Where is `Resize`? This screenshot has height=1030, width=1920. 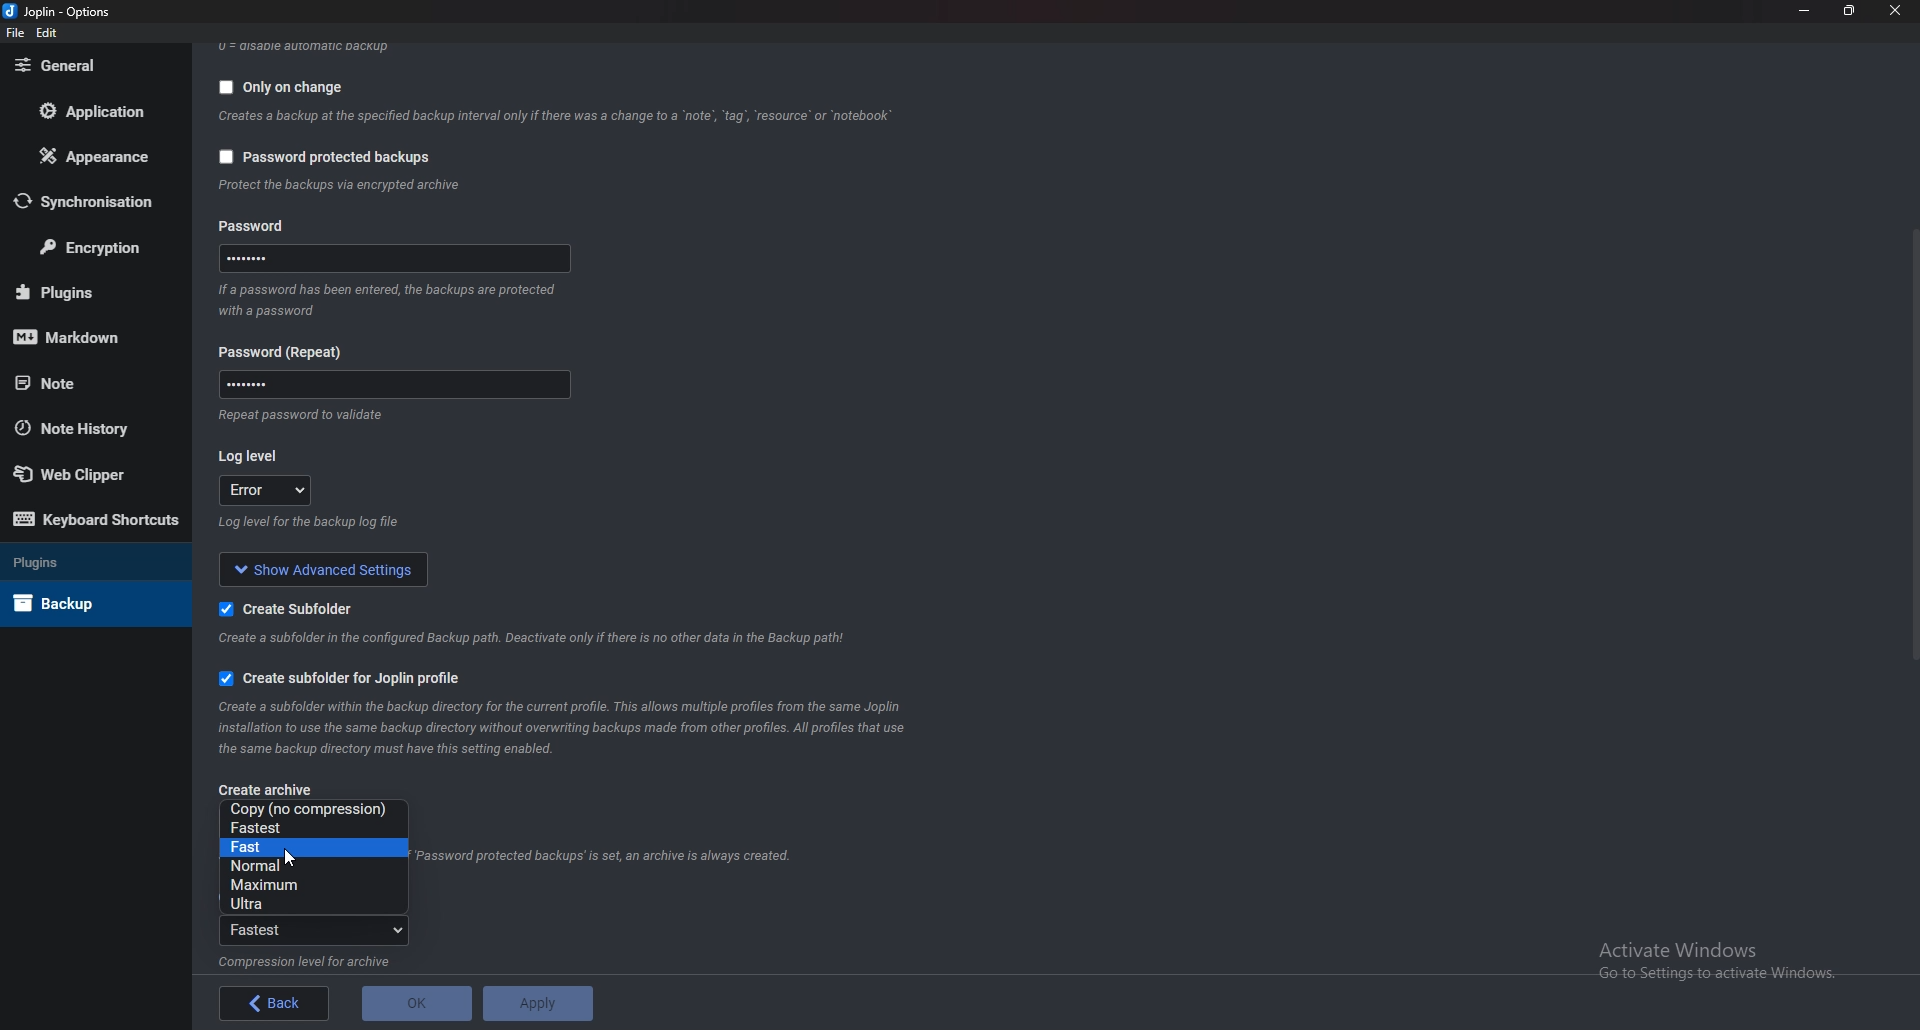
Resize is located at coordinates (1852, 10).